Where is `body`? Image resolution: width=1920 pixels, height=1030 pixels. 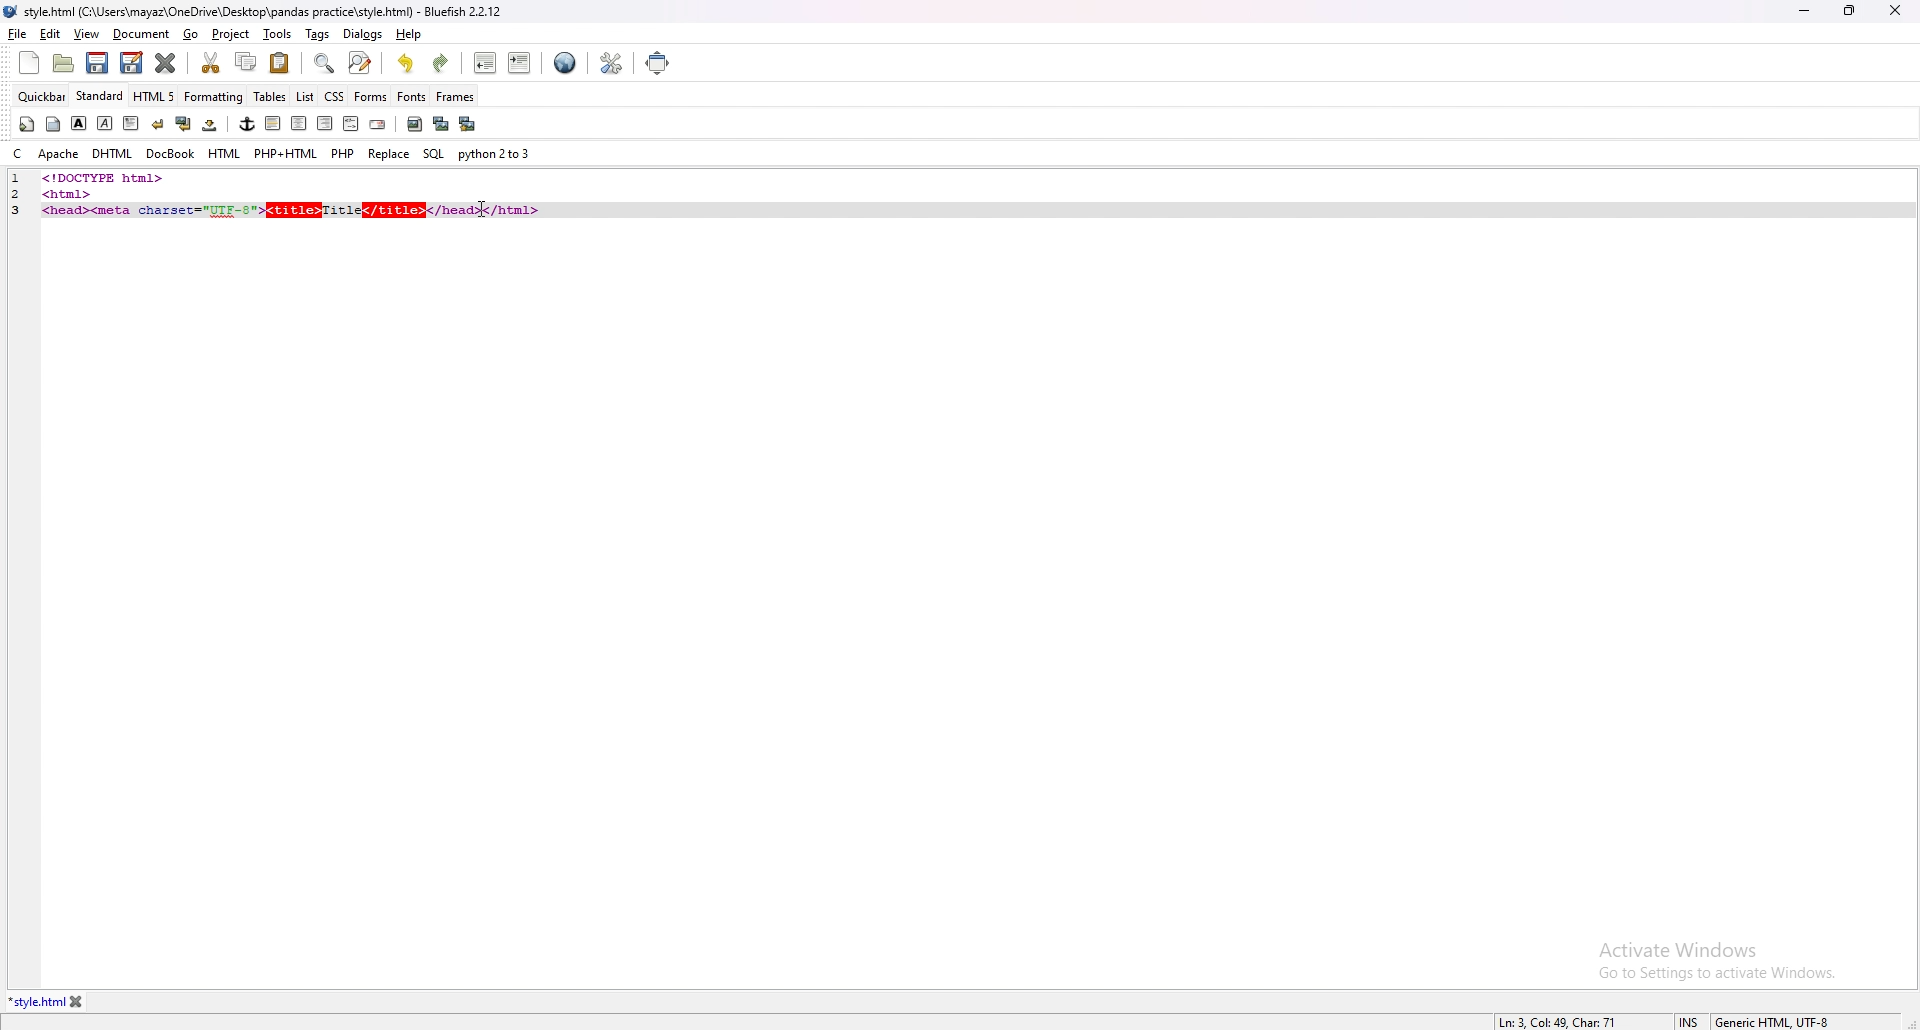
body is located at coordinates (55, 122).